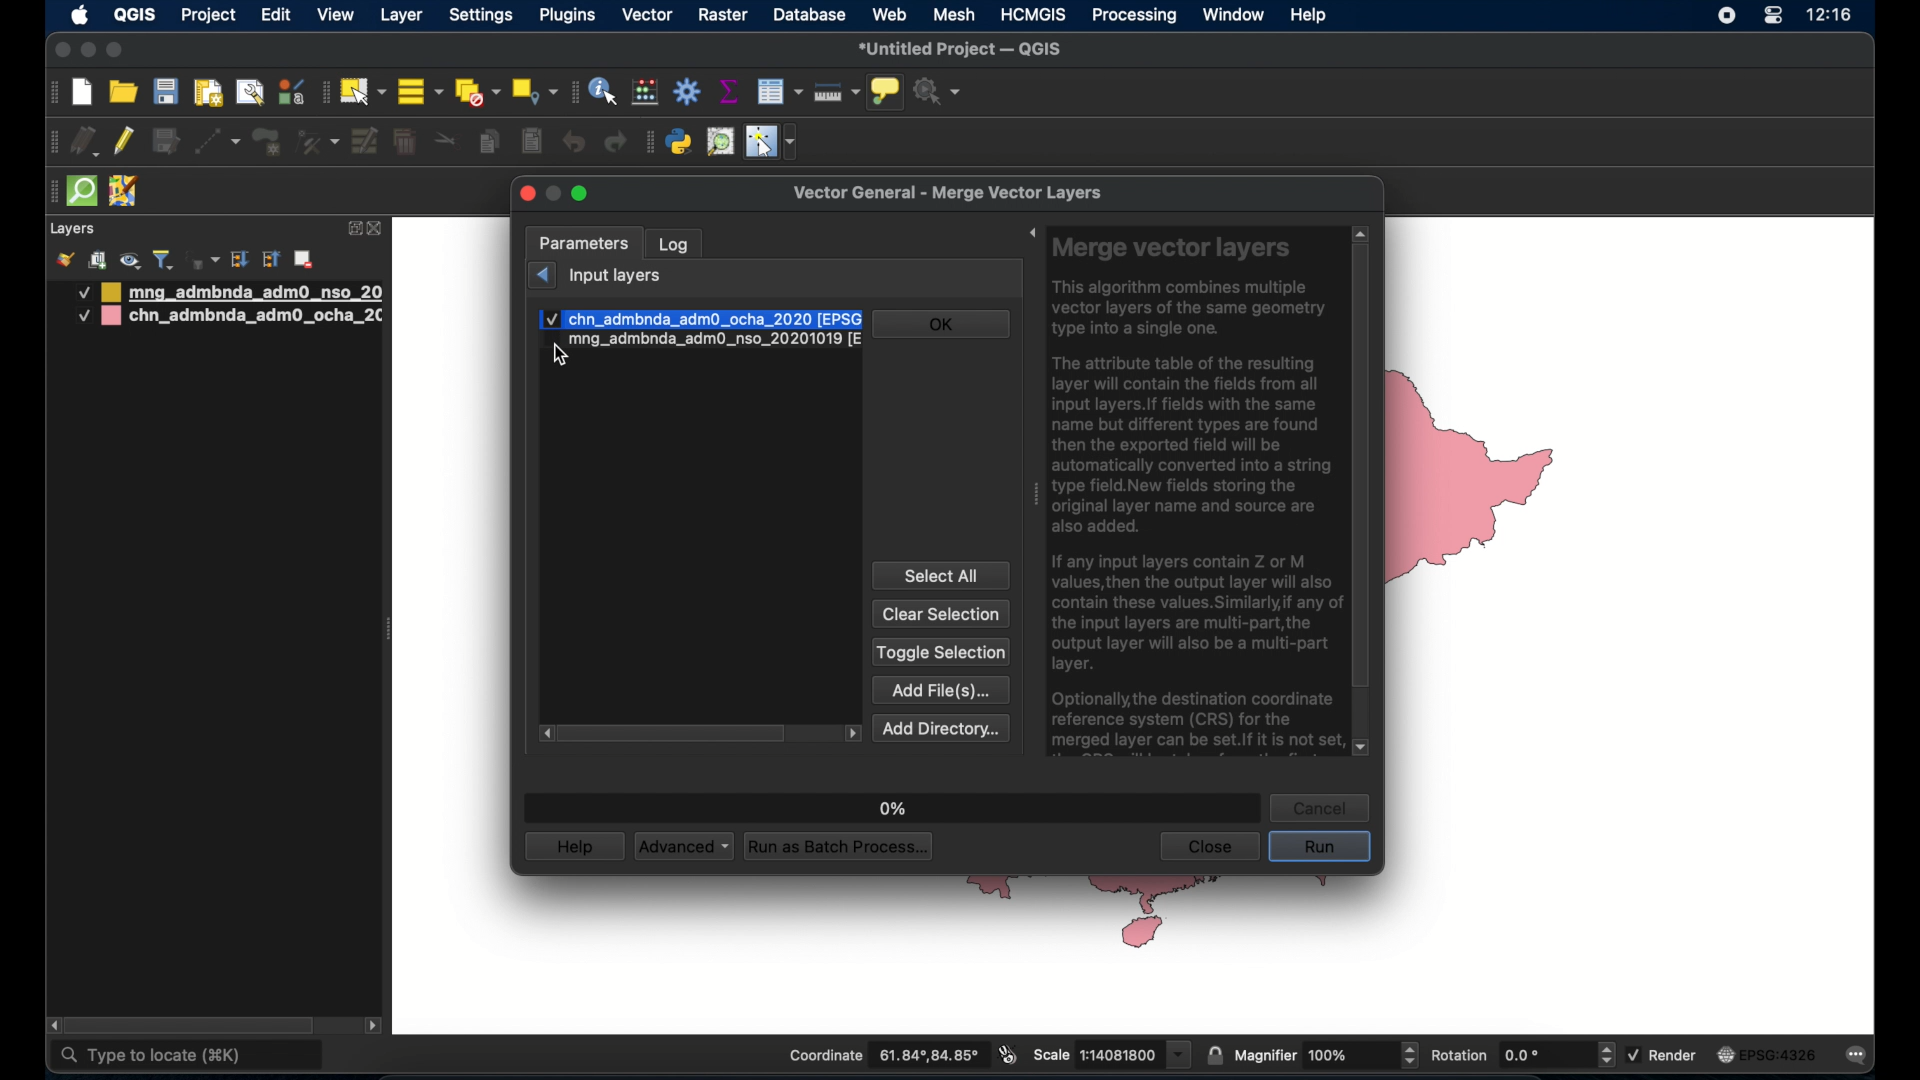 The image size is (1920, 1080). Describe the element at coordinates (83, 94) in the screenshot. I see `create new project` at that location.